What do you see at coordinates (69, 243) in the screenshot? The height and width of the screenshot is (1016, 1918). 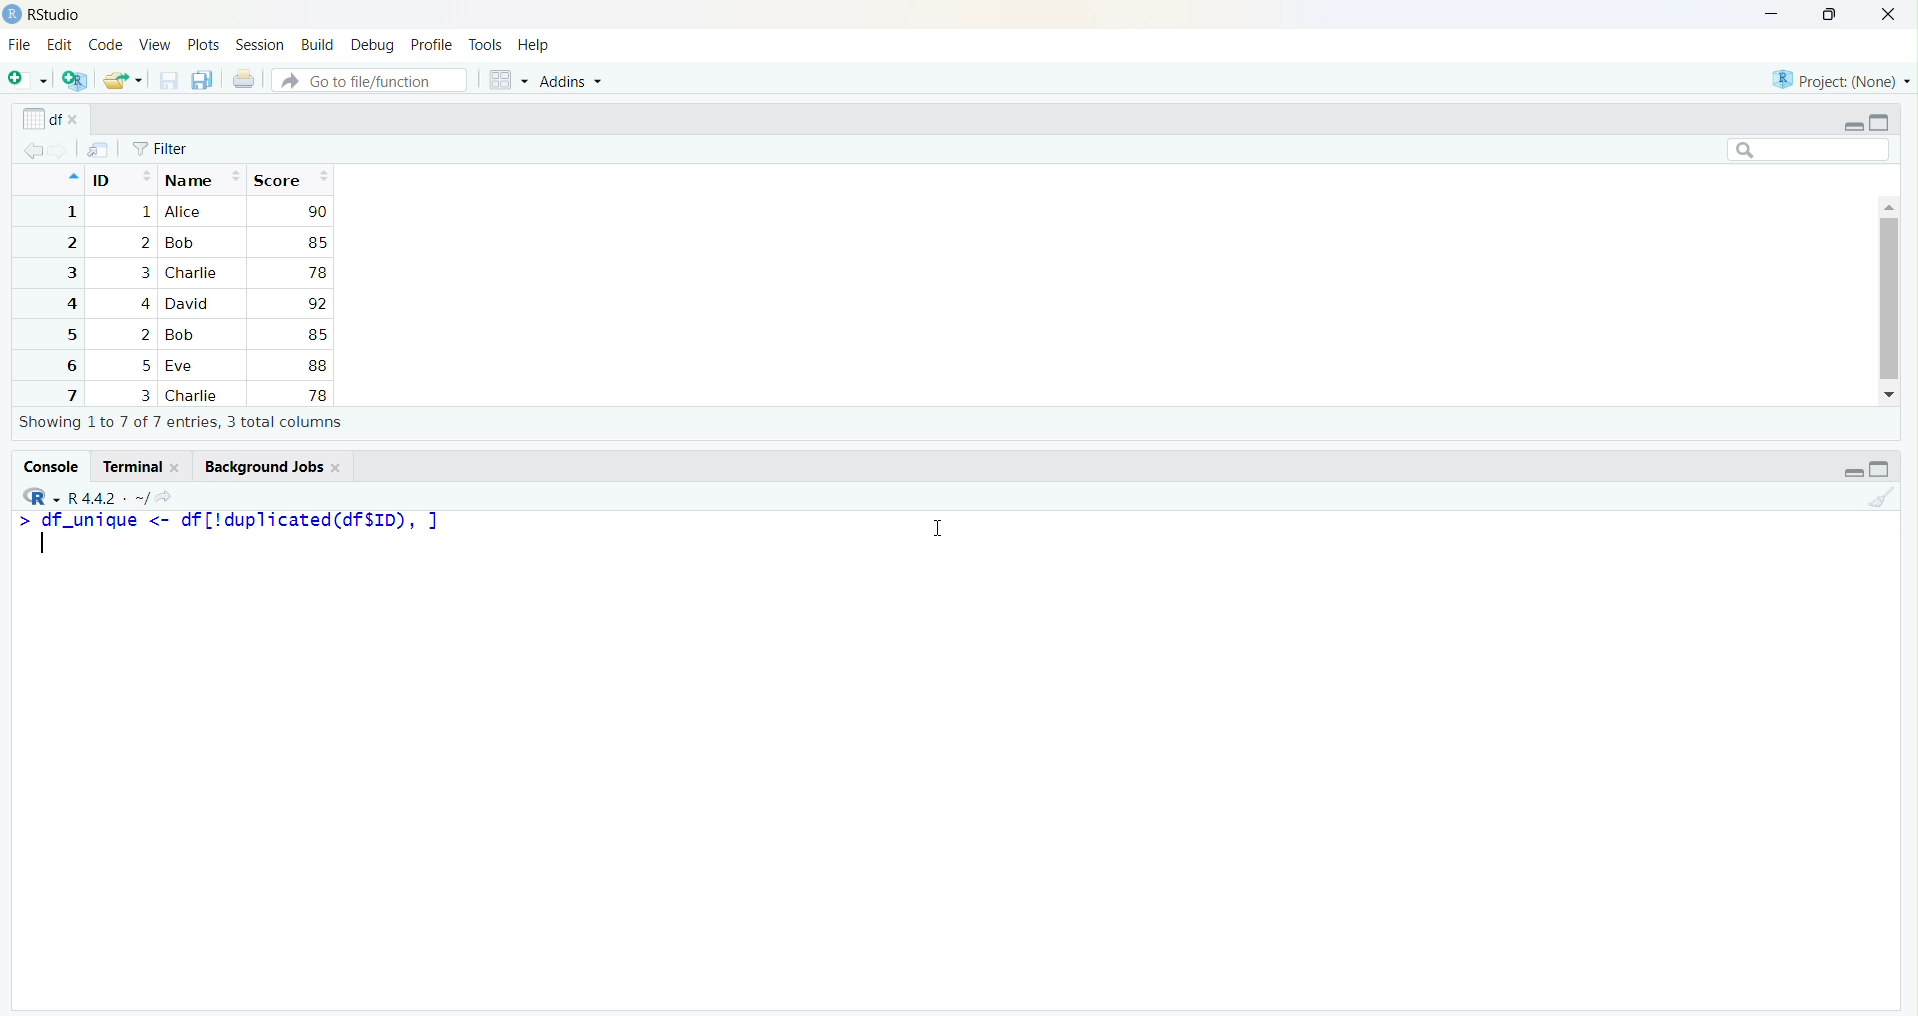 I see `2` at bounding box center [69, 243].